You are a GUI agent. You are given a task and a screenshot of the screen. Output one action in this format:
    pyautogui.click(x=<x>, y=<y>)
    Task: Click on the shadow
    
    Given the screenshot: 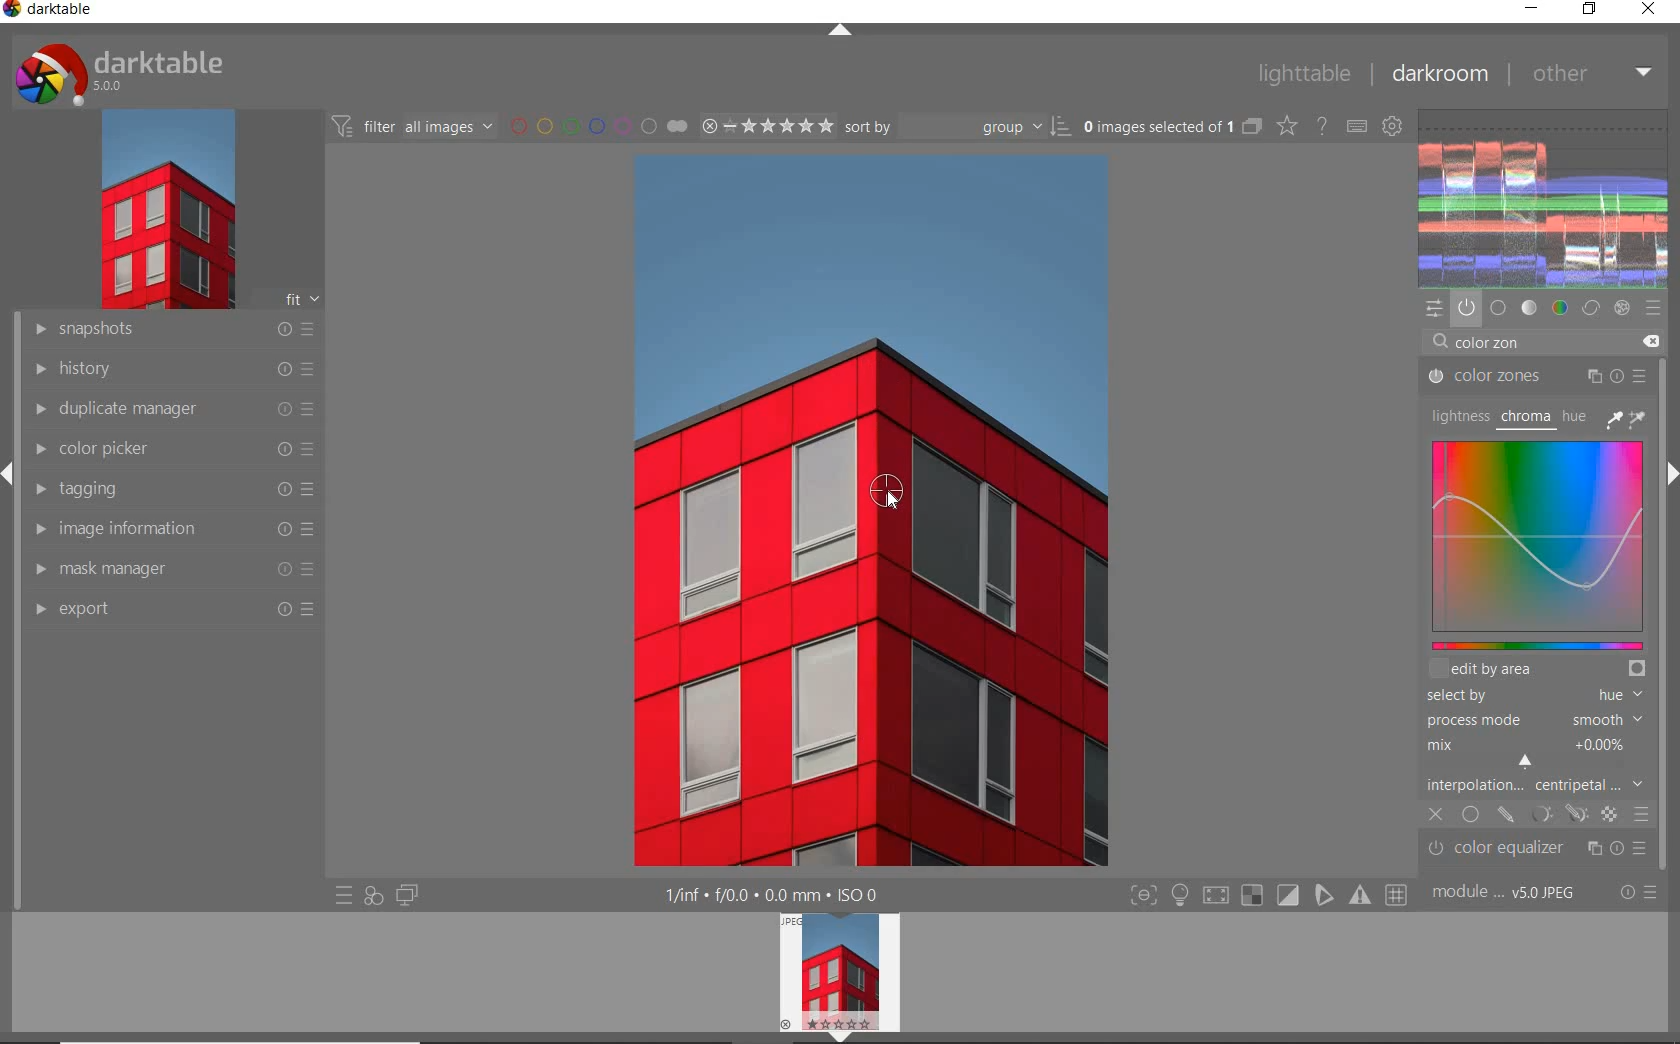 What is the action you would take?
    pyautogui.click(x=1214, y=896)
    